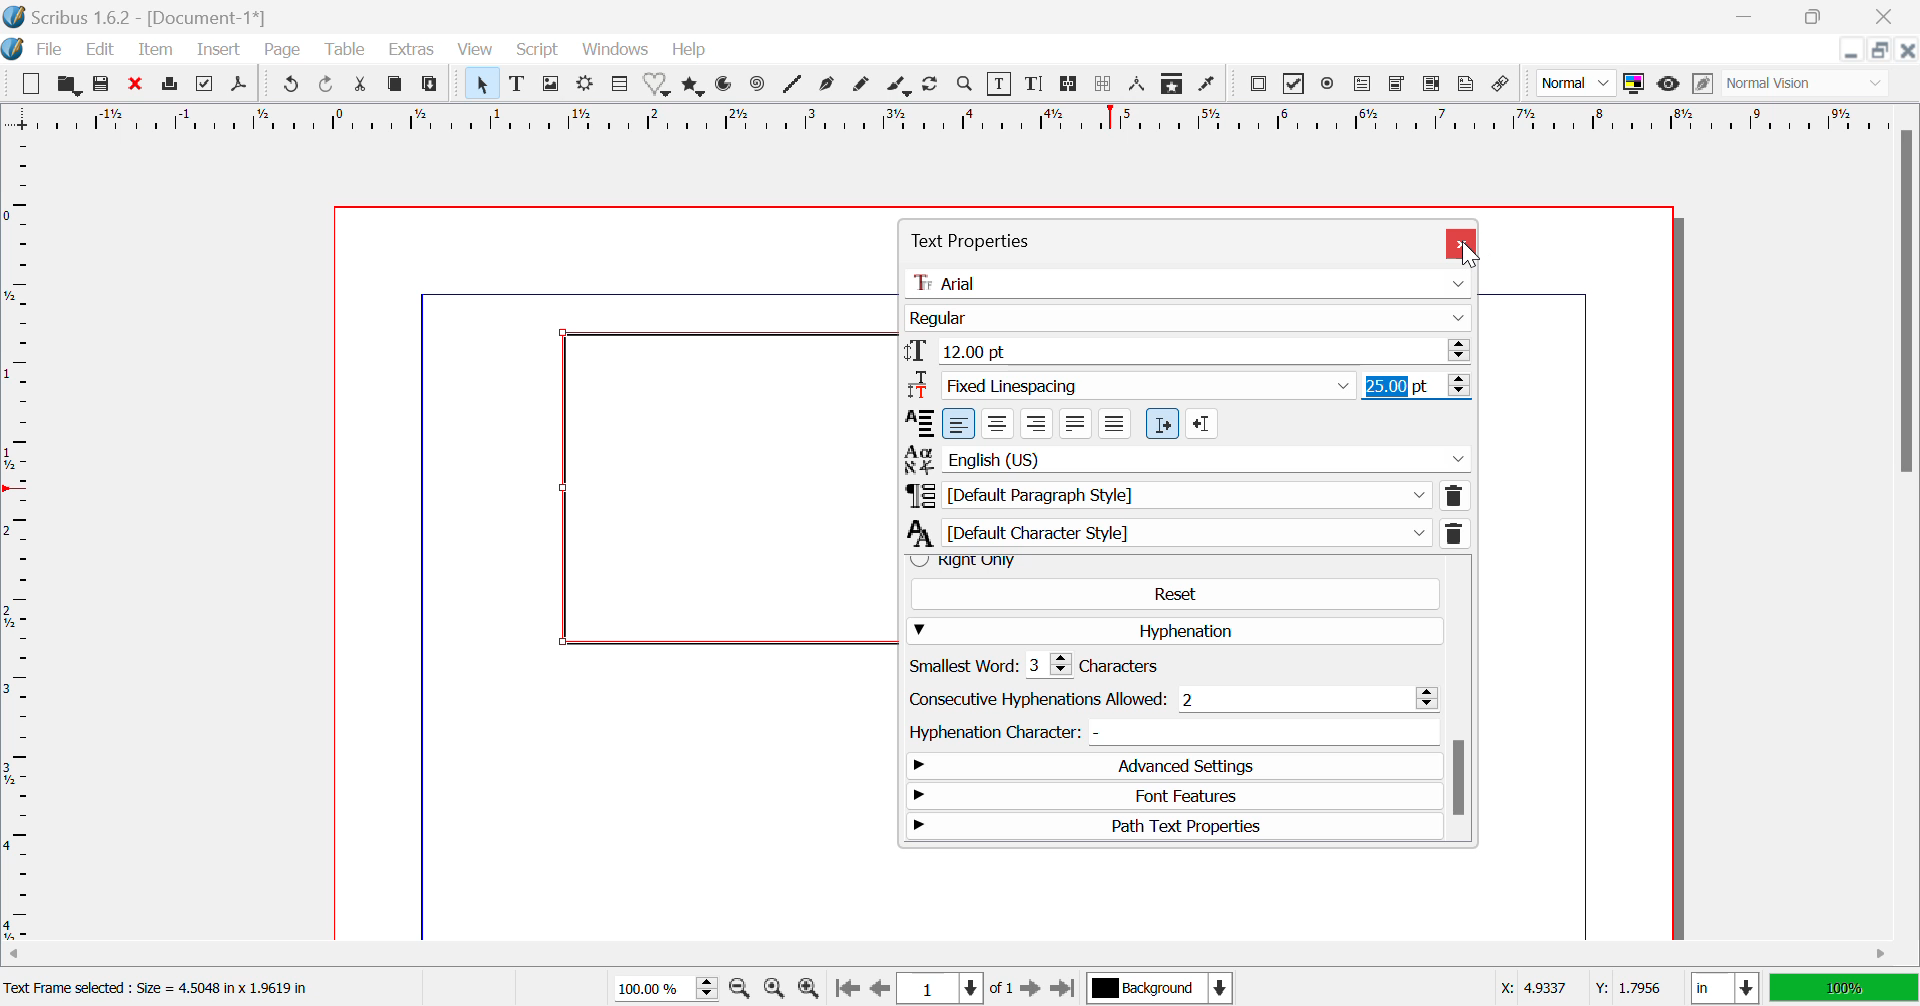  I want to click on Right to left paragraph, so click(1202, 423).